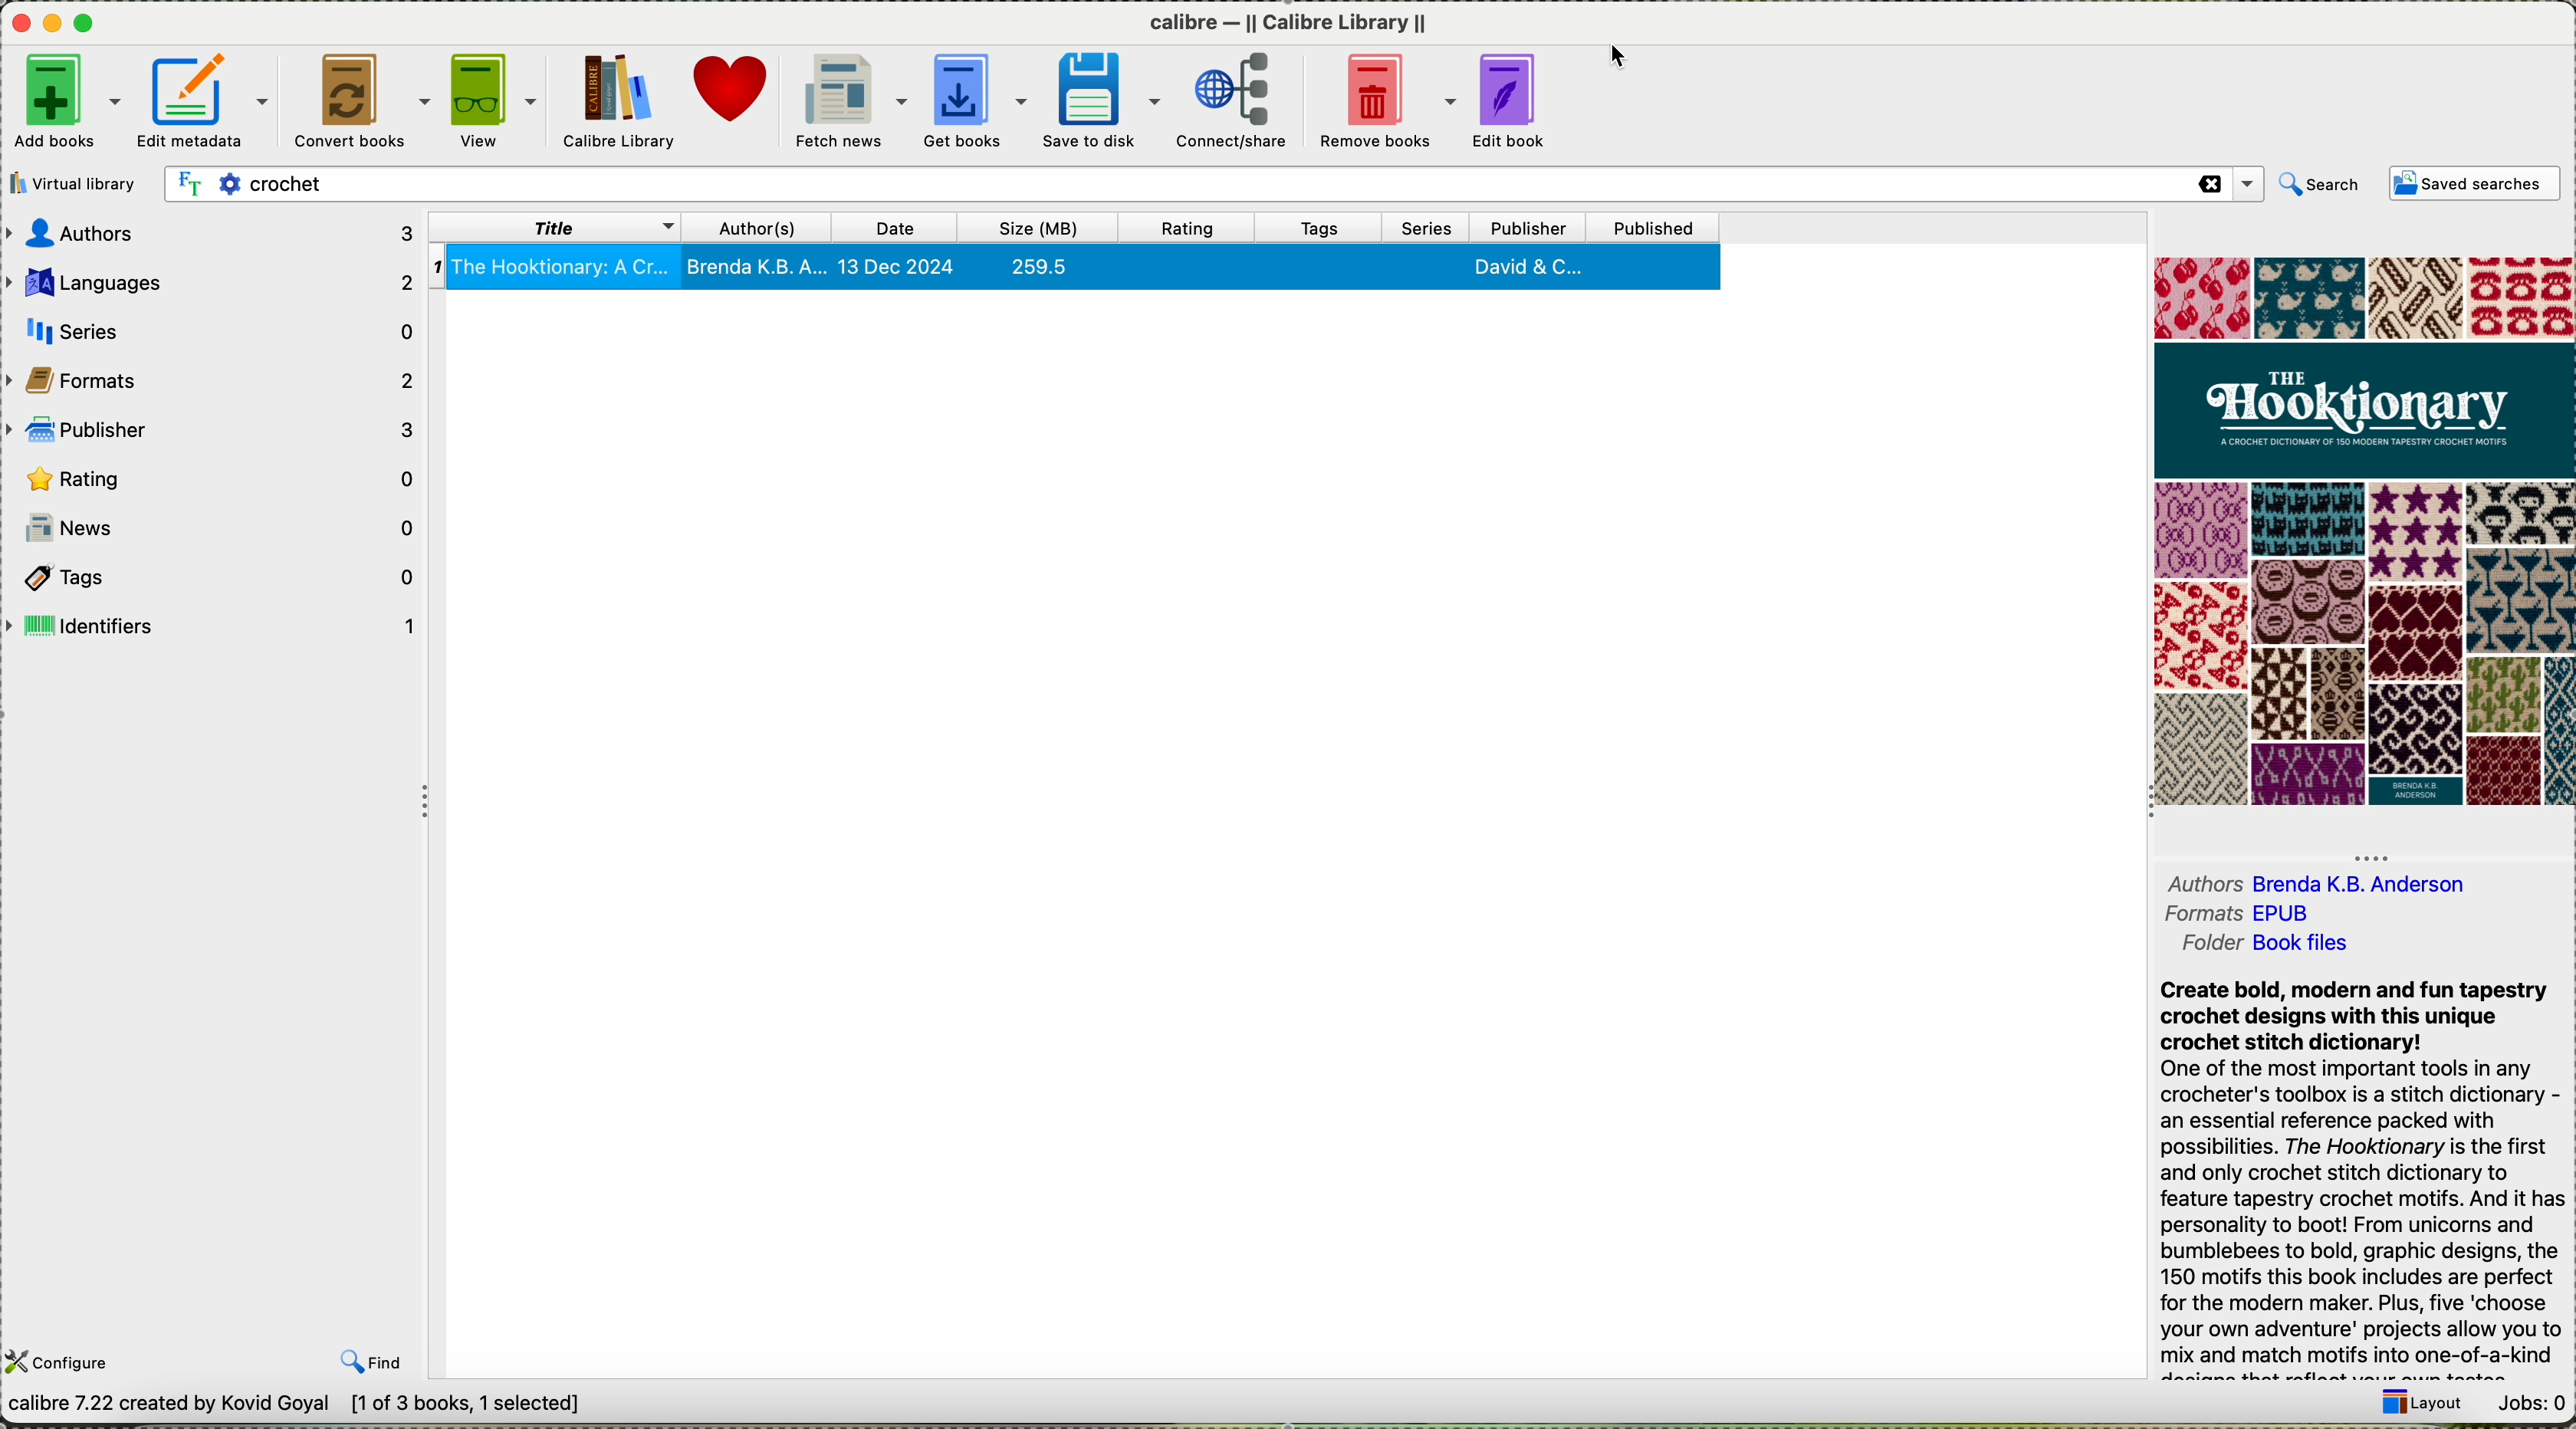 Image resolution: width=2576 pixels, height=1429 pixels. Describe the element at coordinates (1669, 227) in the screenshot. I see `published` at that location.